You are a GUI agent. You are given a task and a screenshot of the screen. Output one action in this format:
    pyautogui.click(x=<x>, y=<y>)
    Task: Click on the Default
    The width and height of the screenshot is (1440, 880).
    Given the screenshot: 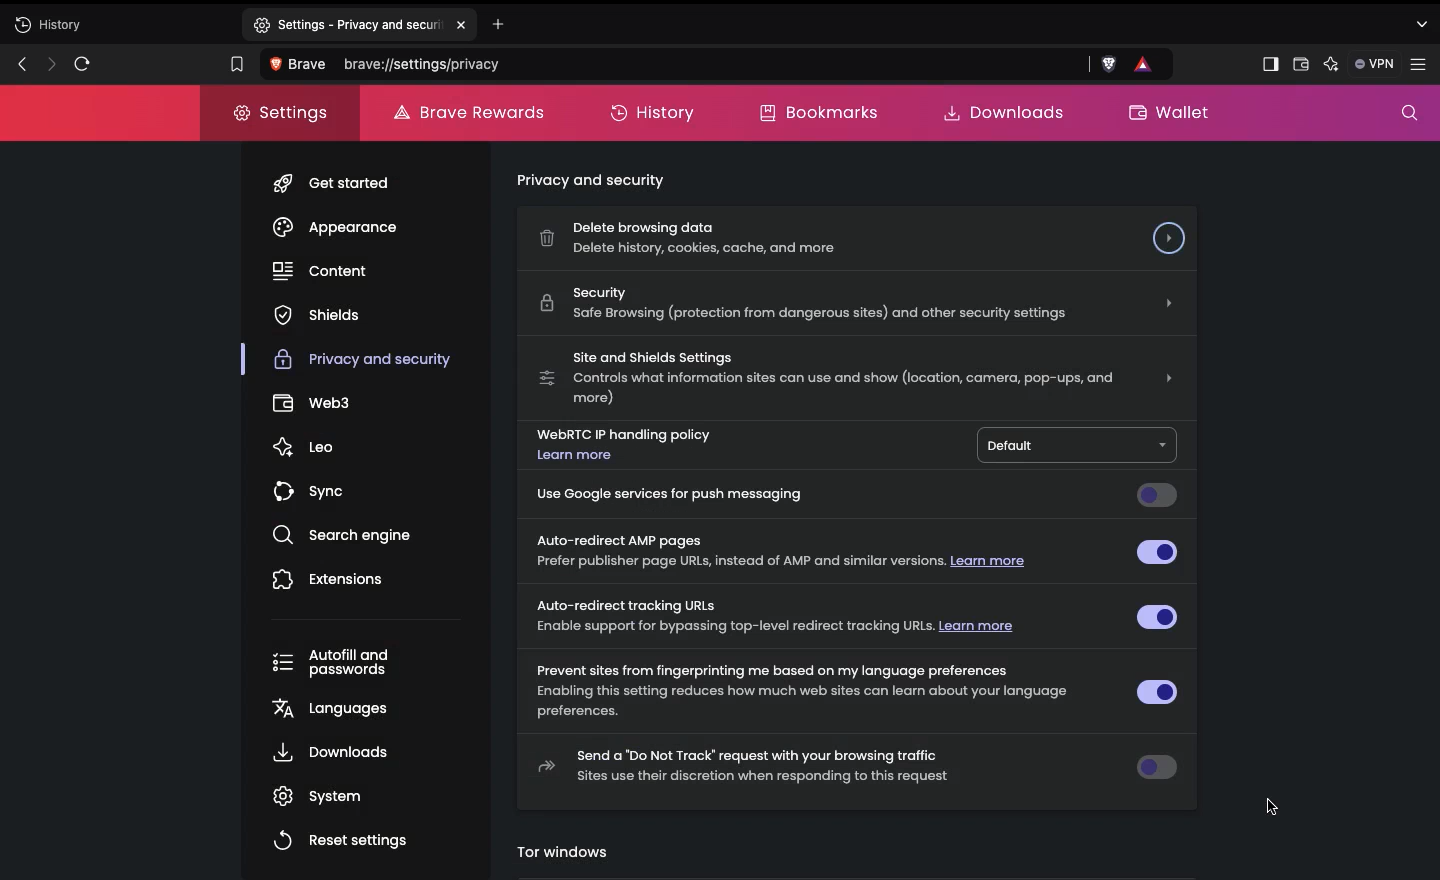 What is the action you would take?
    pyautogui.click(x=1076, y=445)
    